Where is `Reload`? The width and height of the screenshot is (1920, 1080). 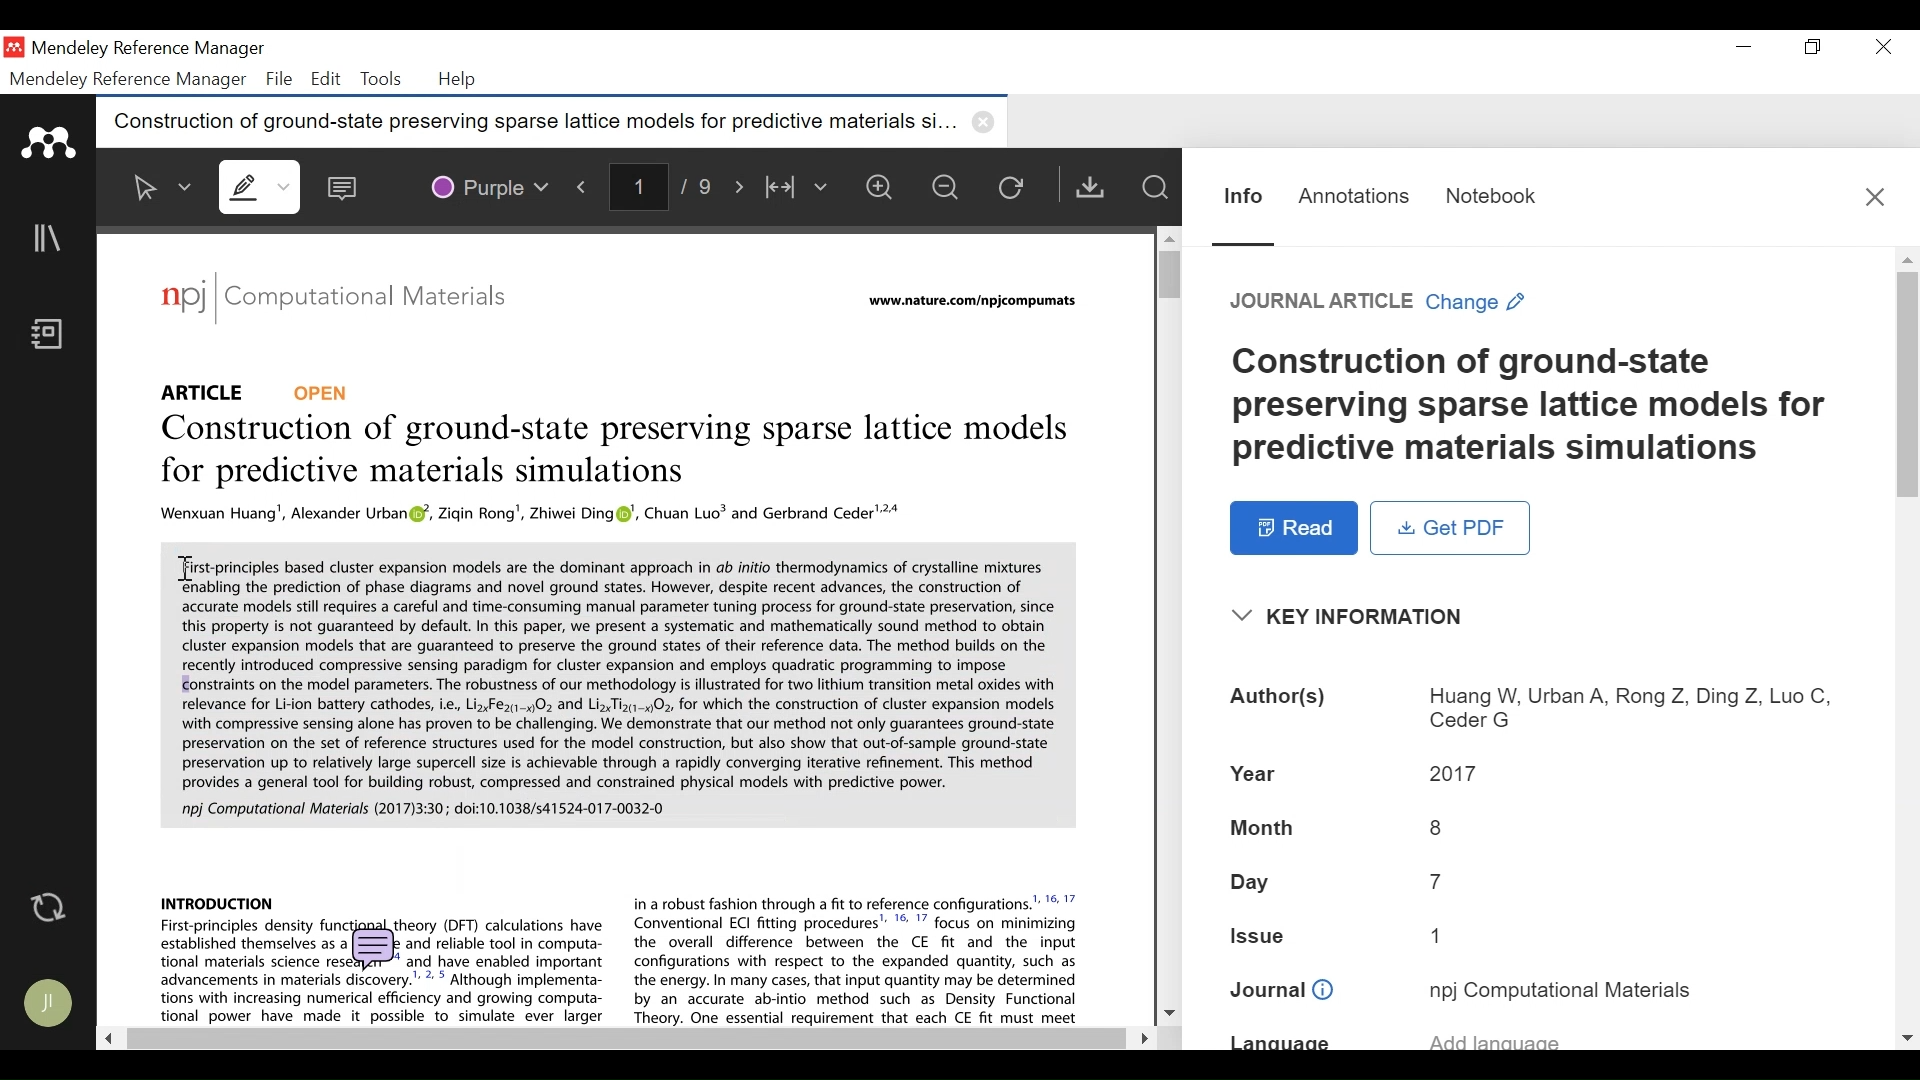
Reload is located at coordinates (1016, 186).